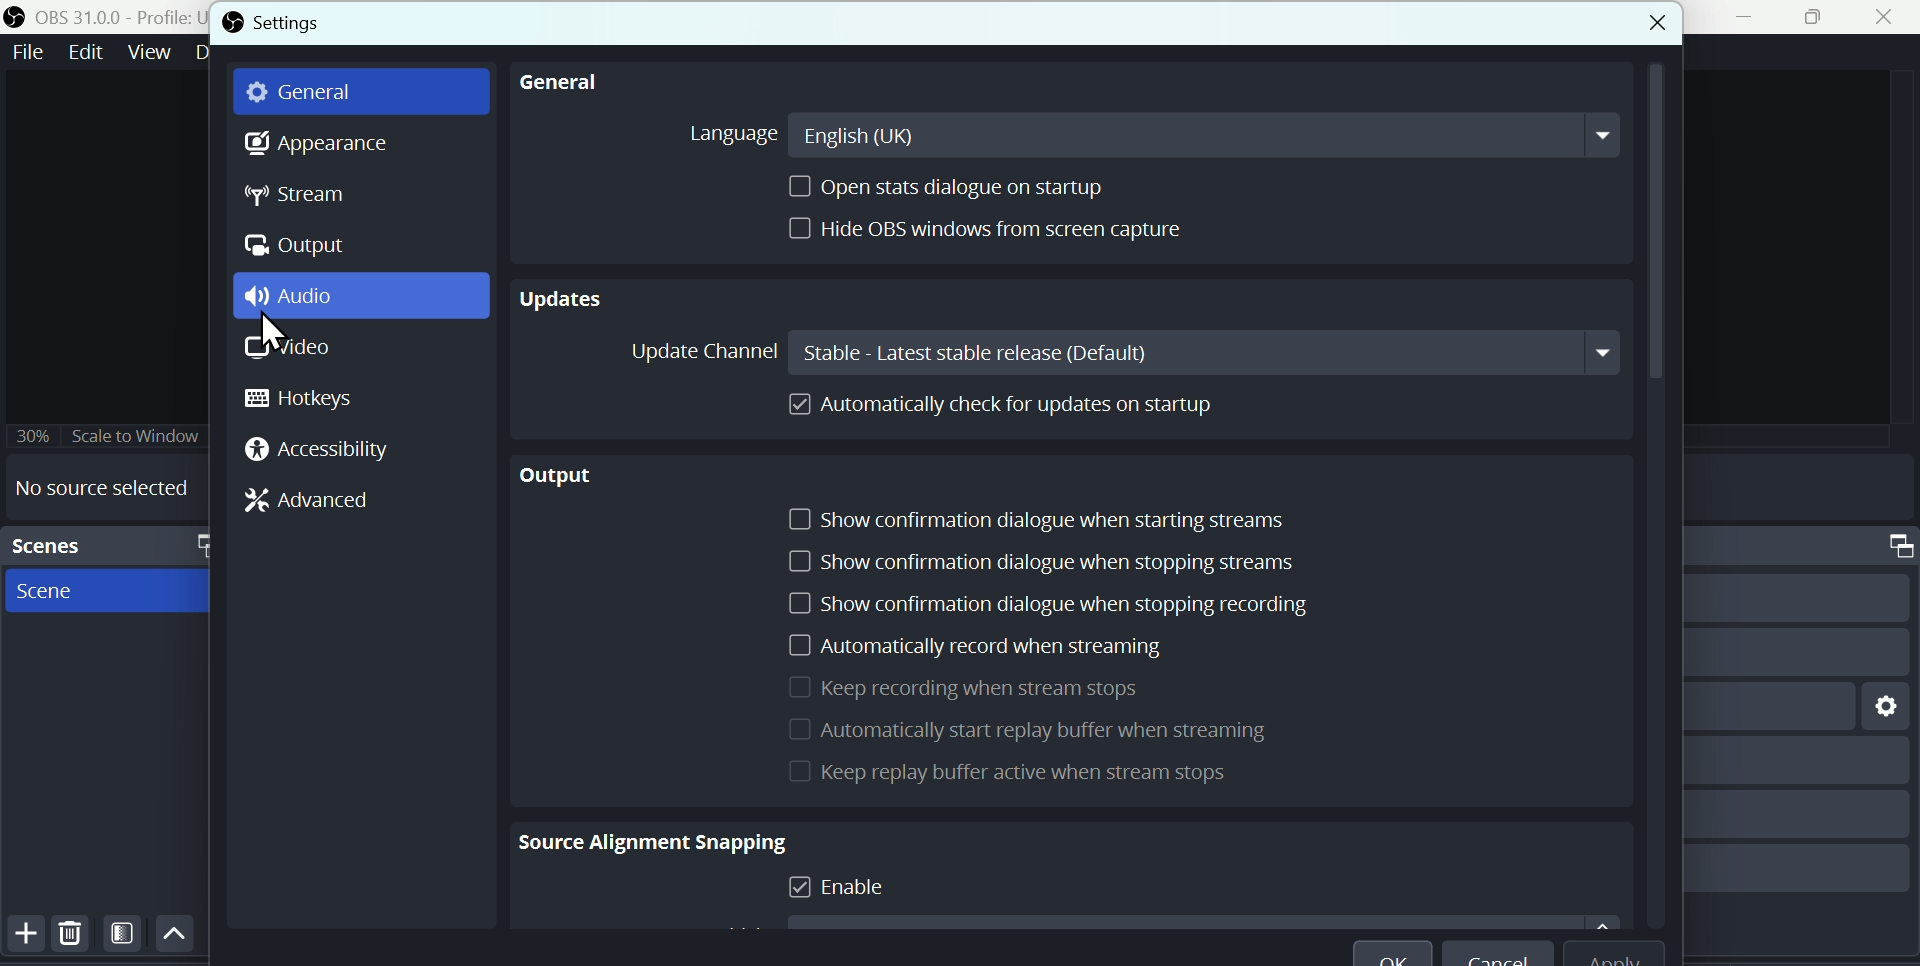 This screenshot has width=1920, height=966. What do you see at coordinates (987, 231) in the screenshot?
I see `hydro bs window` at bounding box center [987, 231].